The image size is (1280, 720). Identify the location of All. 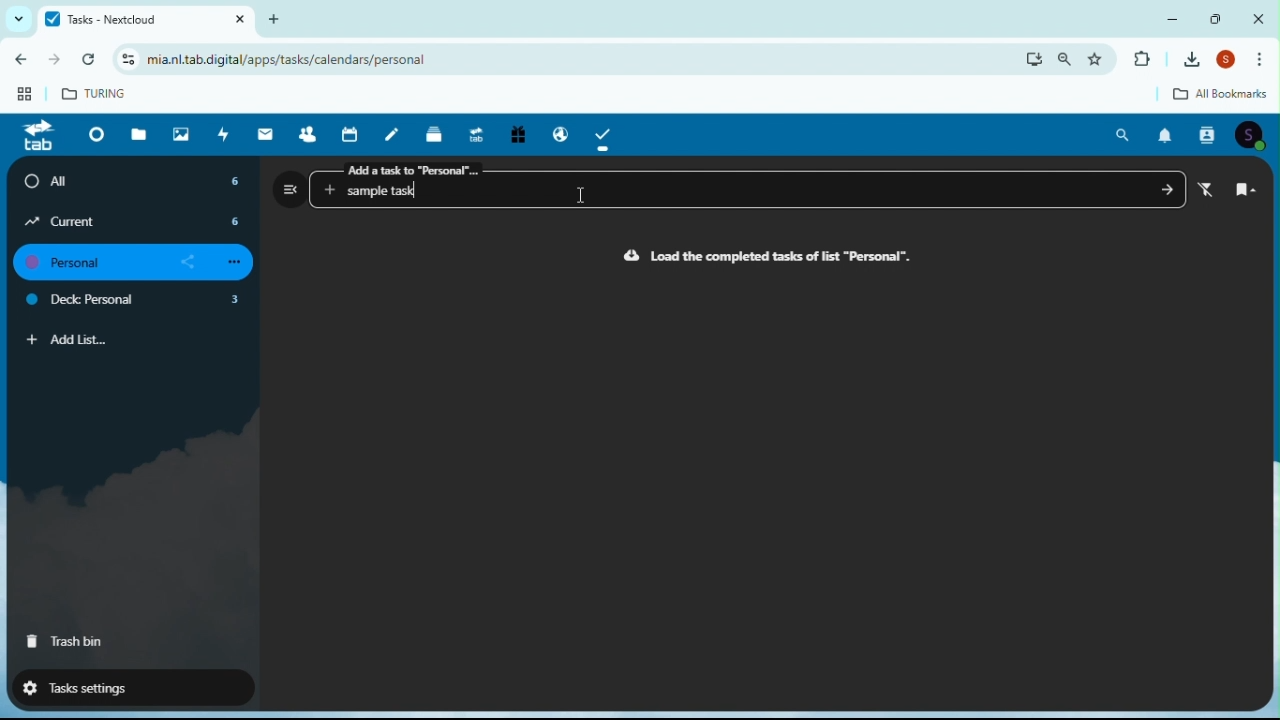
(136, 181).